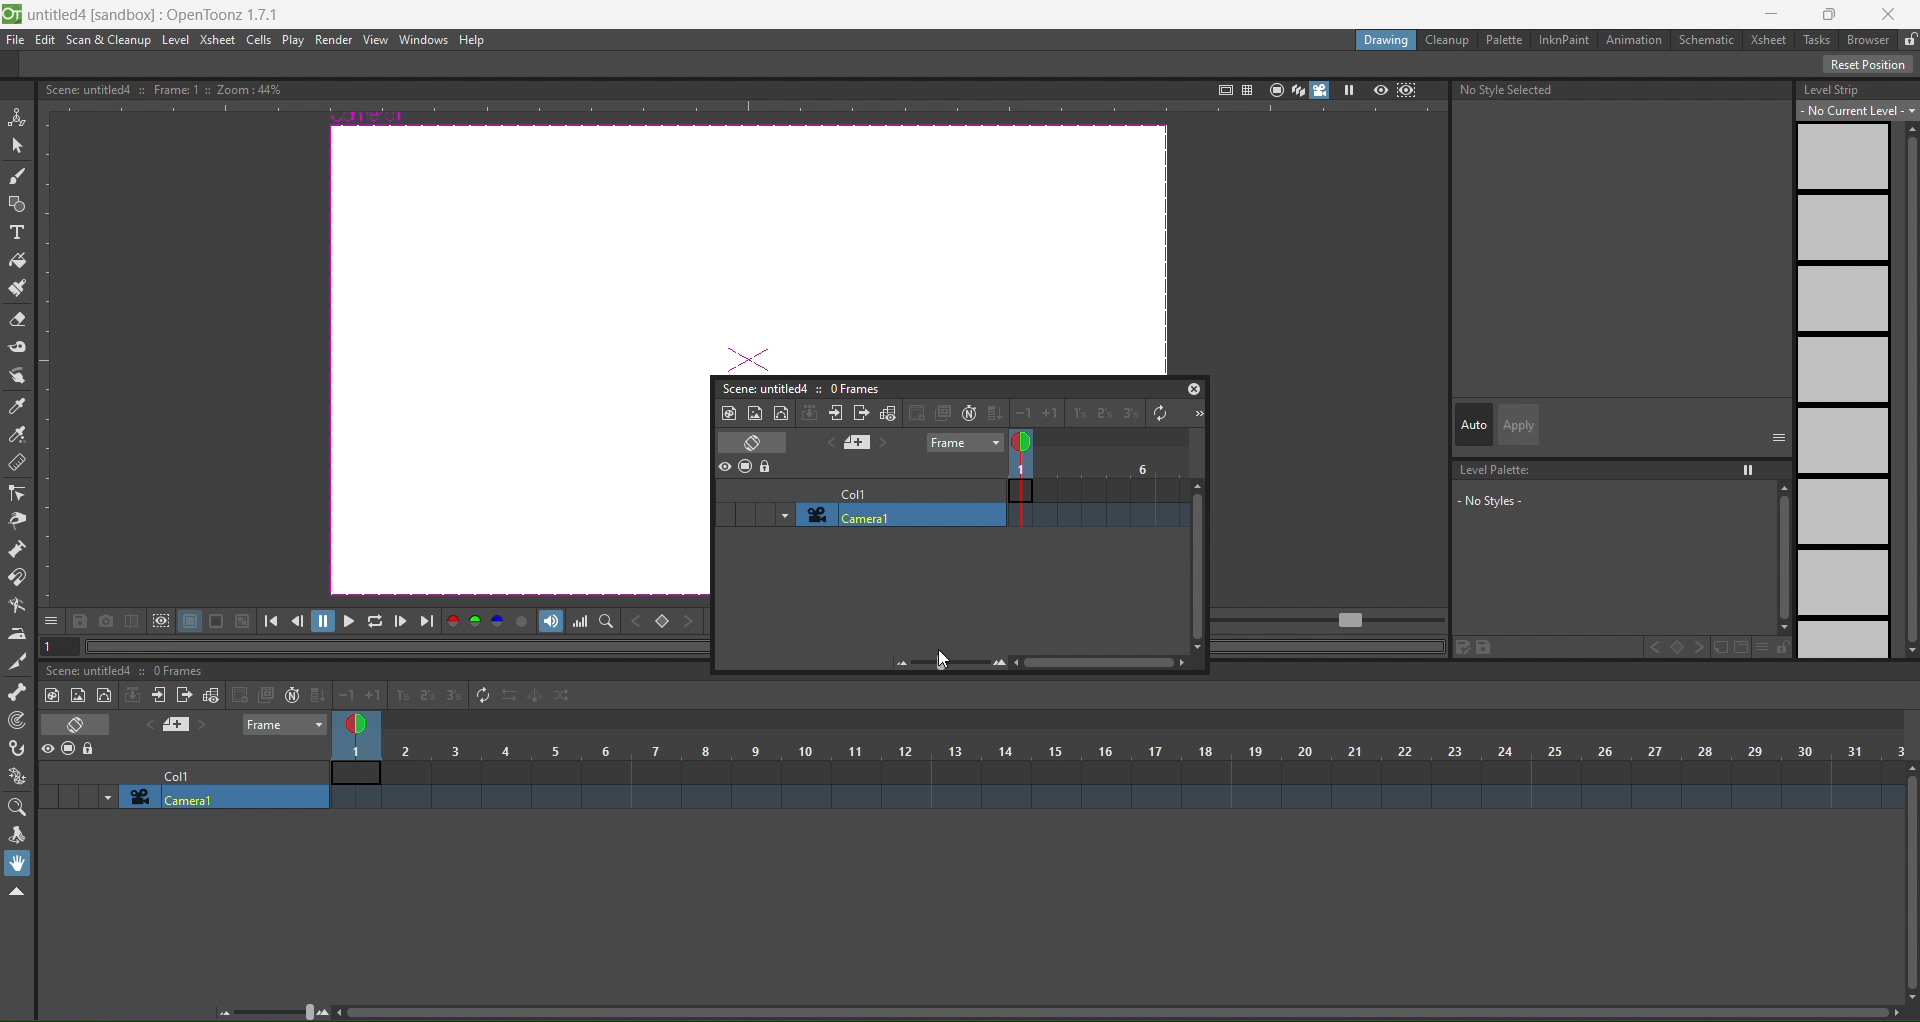 The width and height of the screenshot is (1920, 1022). I want to click on paint brush tool, so click(19, 290).